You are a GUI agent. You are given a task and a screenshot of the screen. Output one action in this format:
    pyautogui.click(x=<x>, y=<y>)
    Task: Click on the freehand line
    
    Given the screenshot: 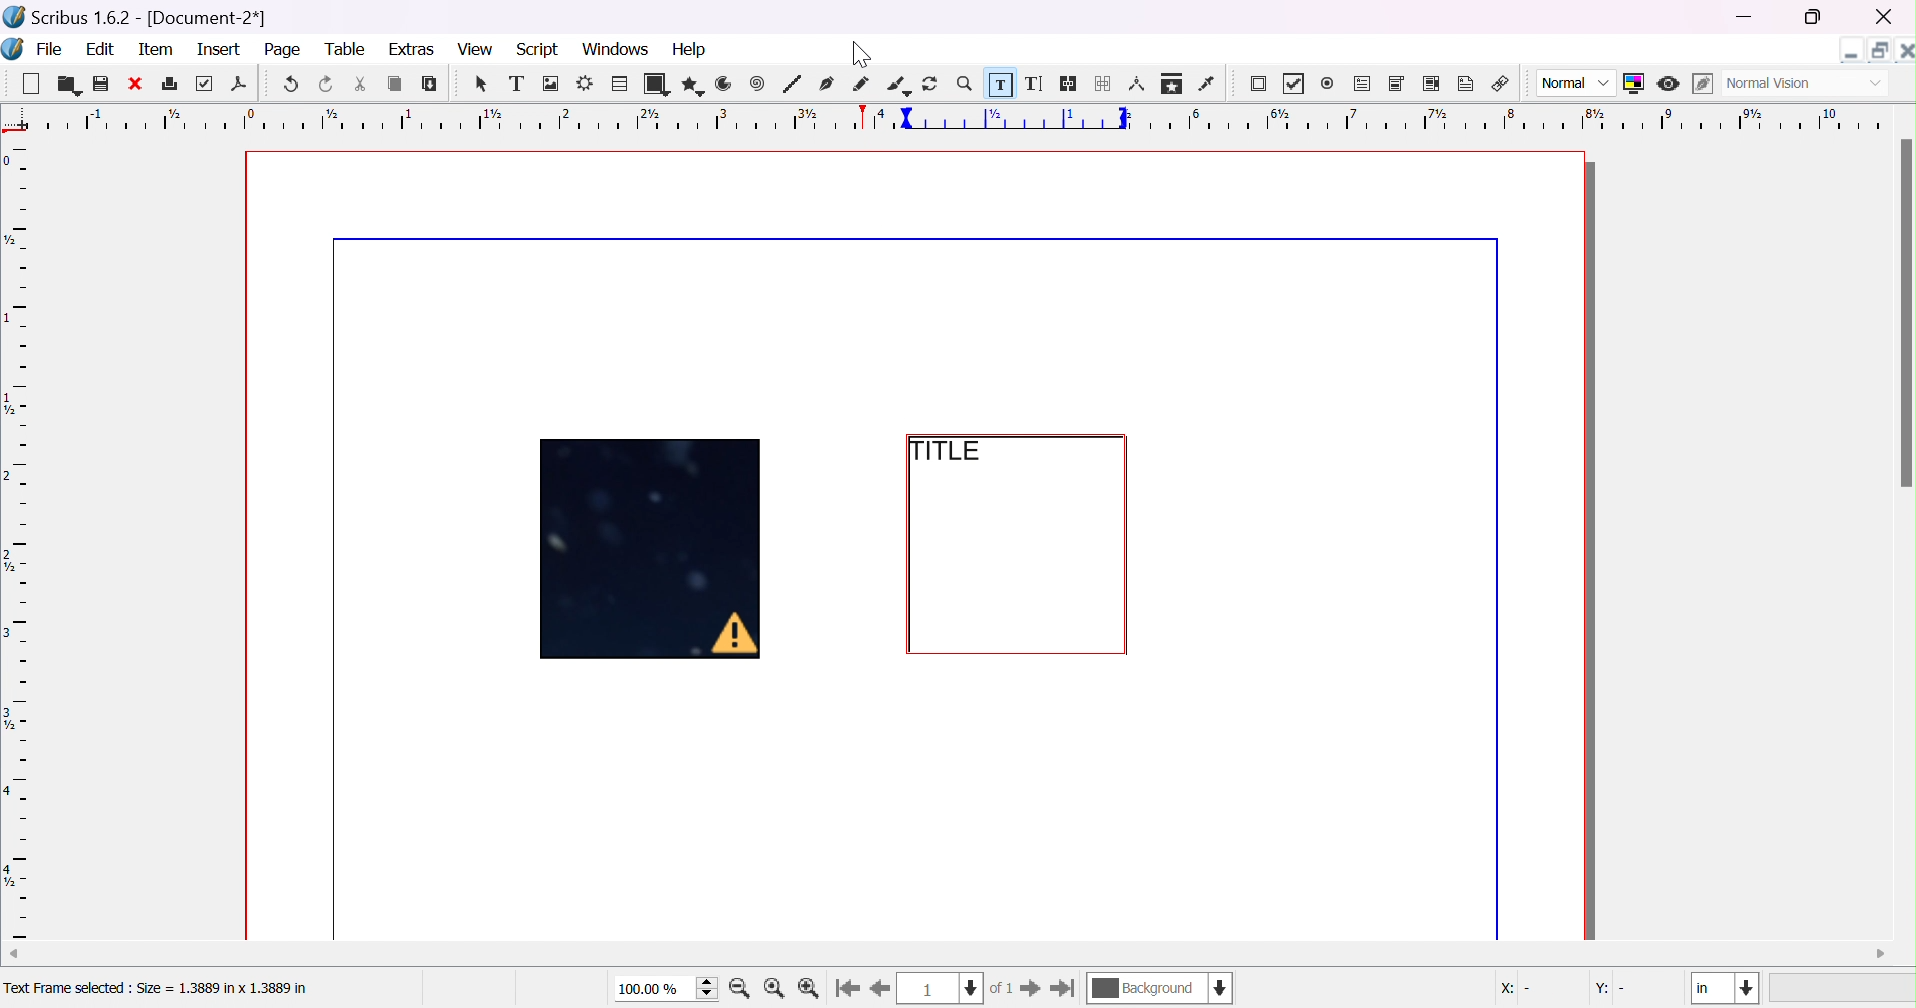 What is the action you would take?
    pyautogui.click(x=861, y=84)
    